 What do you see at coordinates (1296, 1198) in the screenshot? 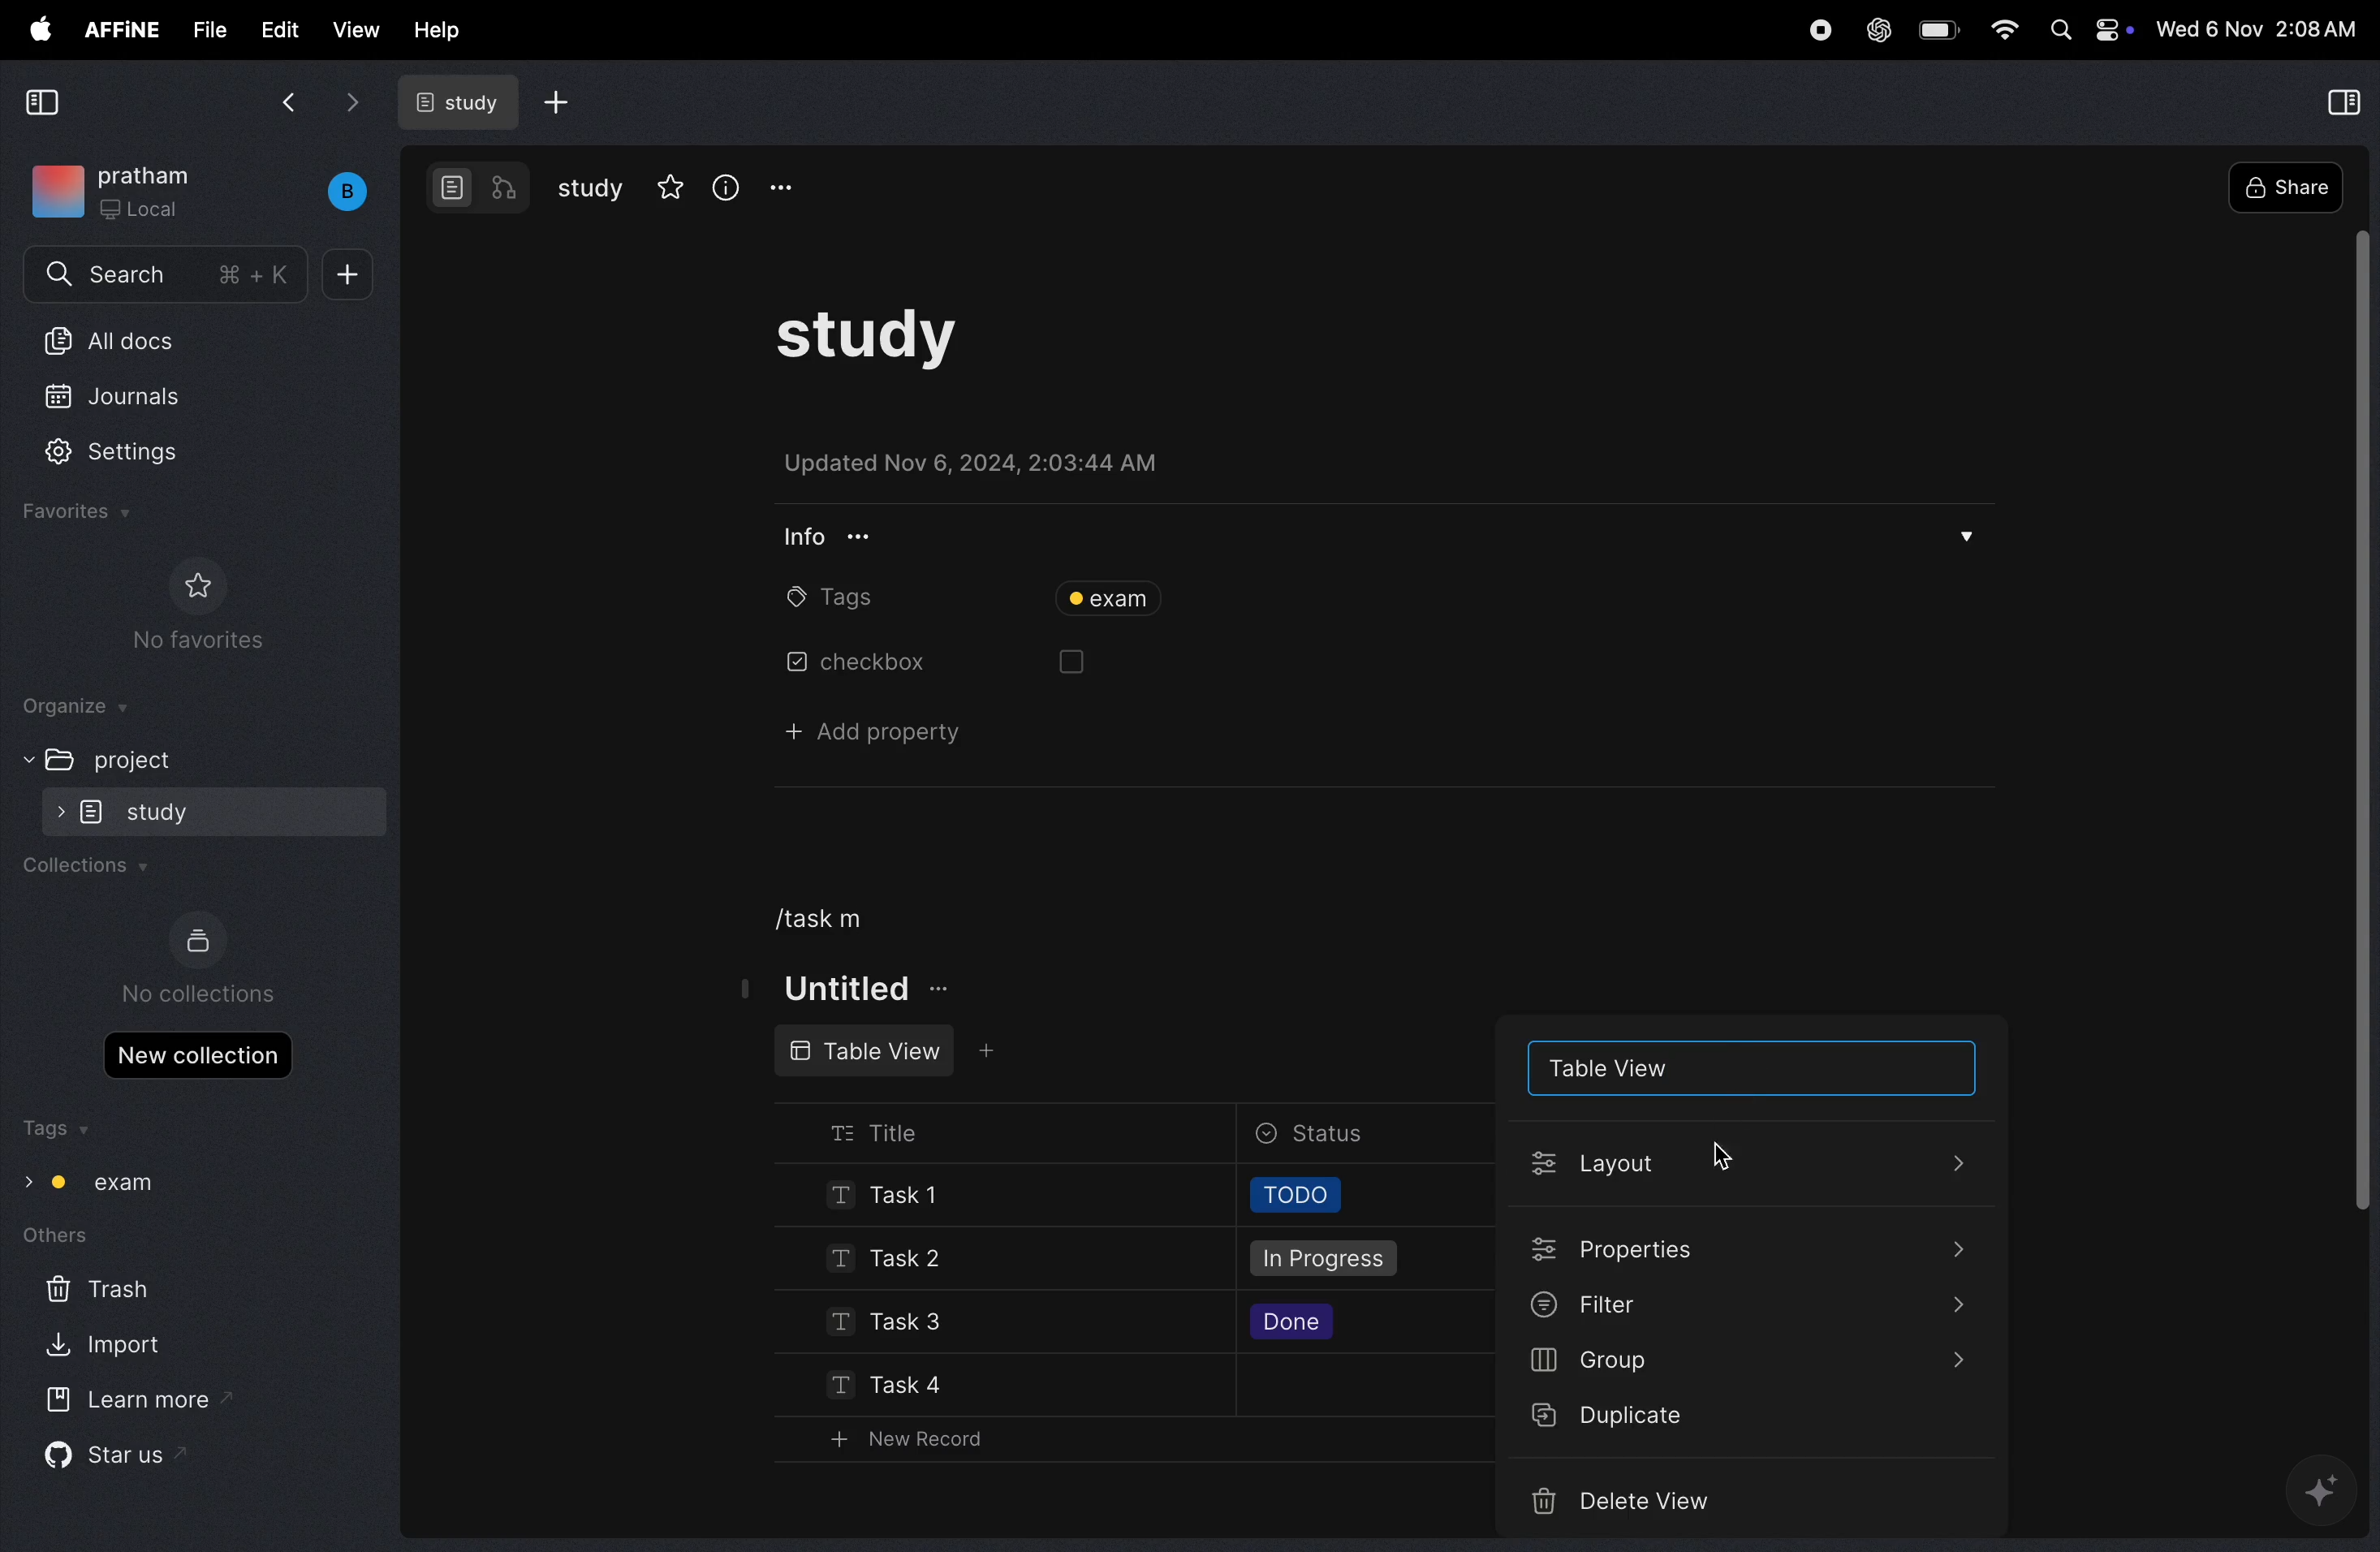
I see `todo` at bounding box center [1296, 1198].